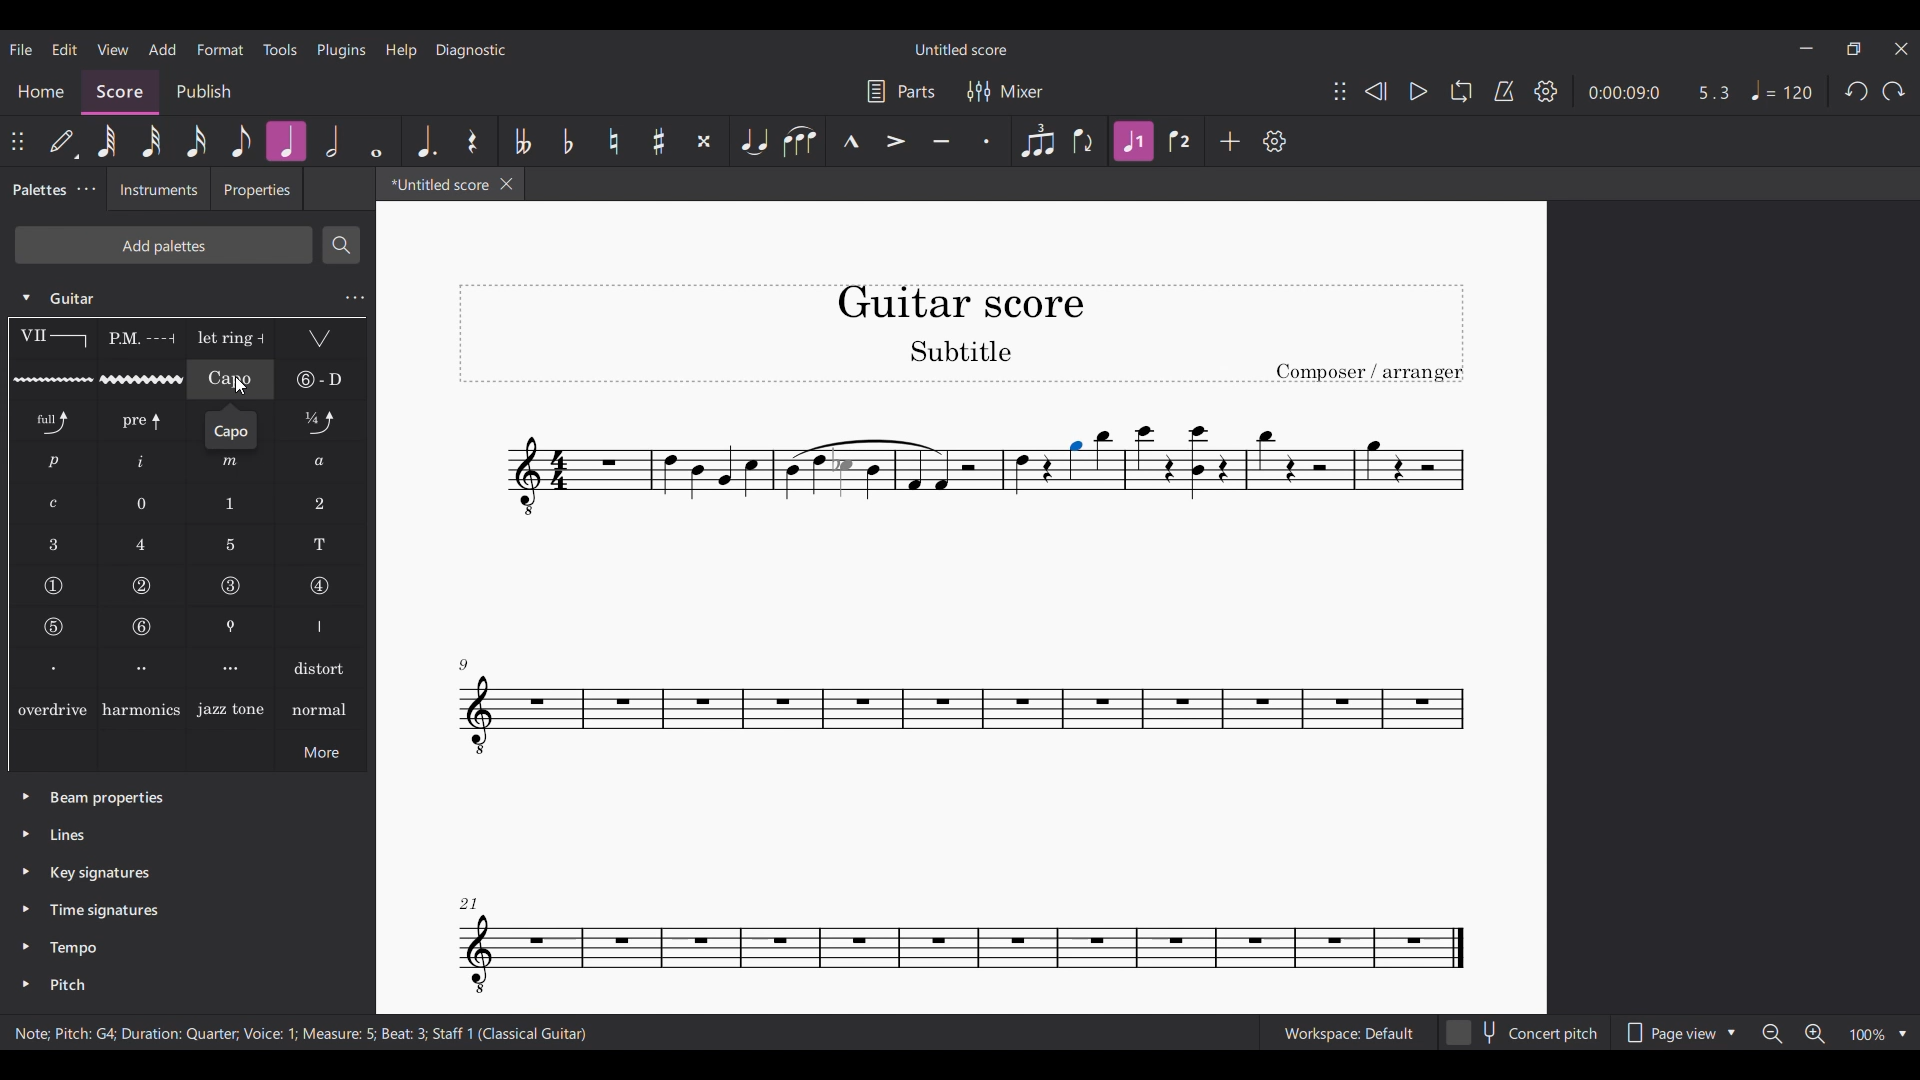 The height and width of the screenshot is (1080, 1920). I want to click on Change position, so click(1340, 91).